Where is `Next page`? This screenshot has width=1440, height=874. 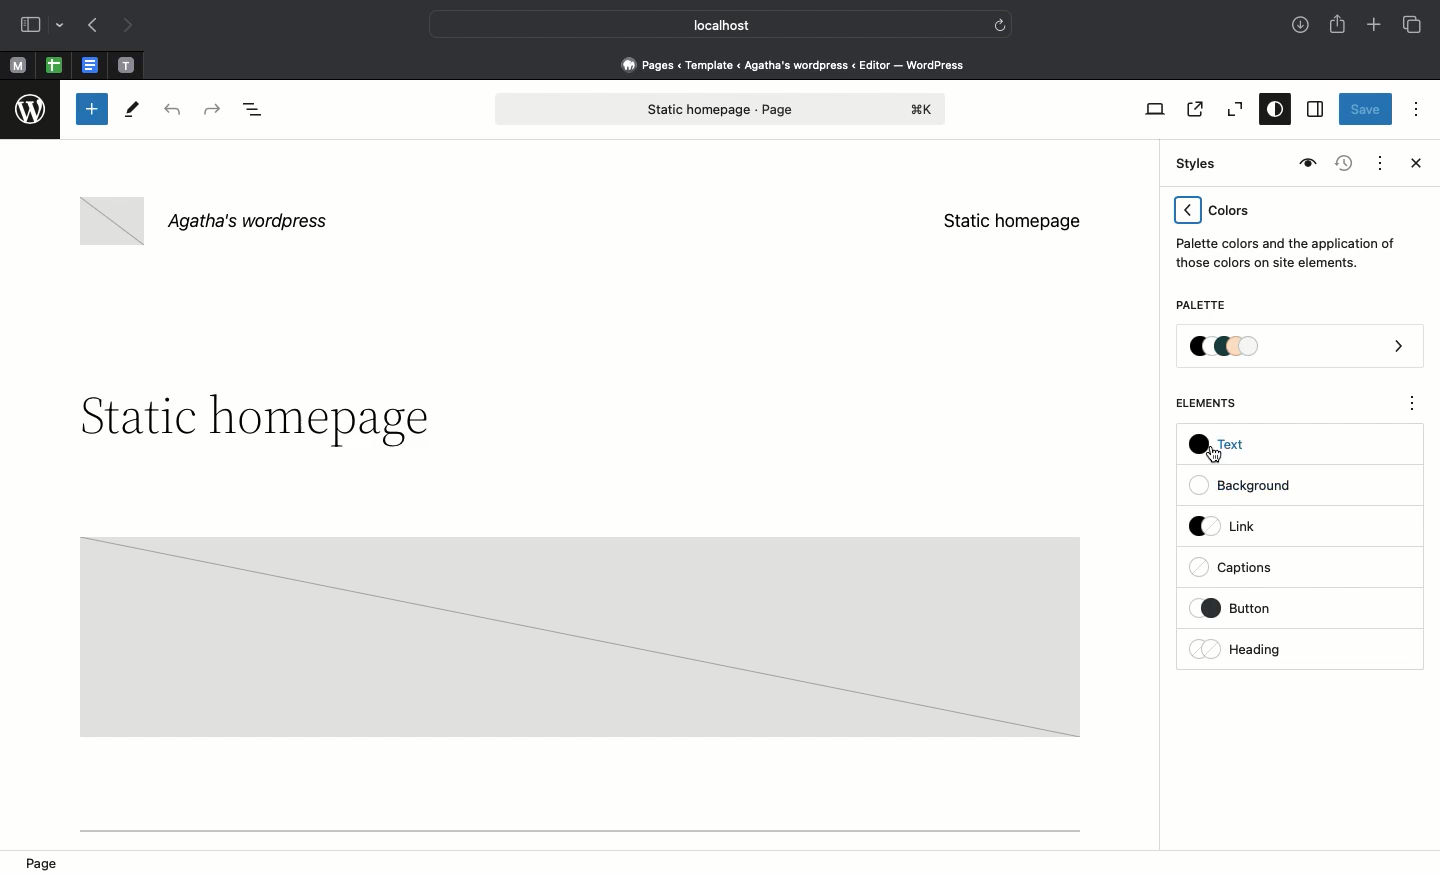 Next page is located at coordinates (128, 26).